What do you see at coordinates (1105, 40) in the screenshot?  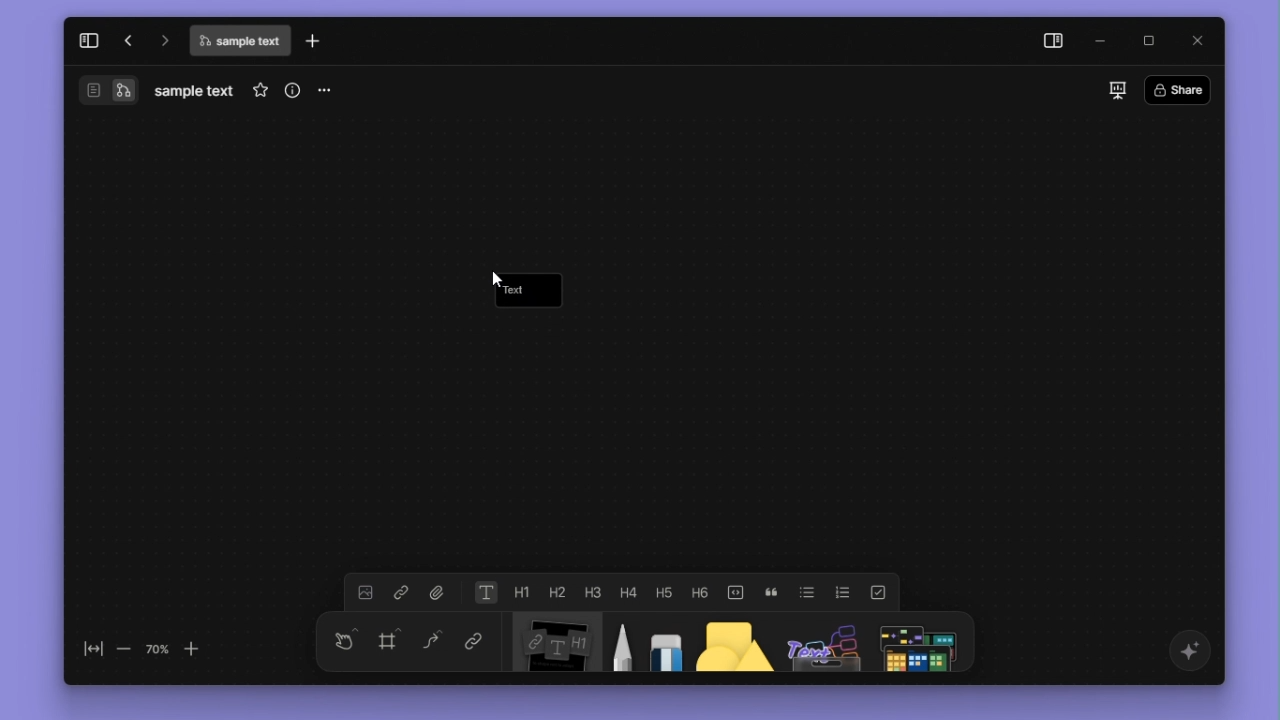 I see `minimize` at bounding box center [1105, 40].